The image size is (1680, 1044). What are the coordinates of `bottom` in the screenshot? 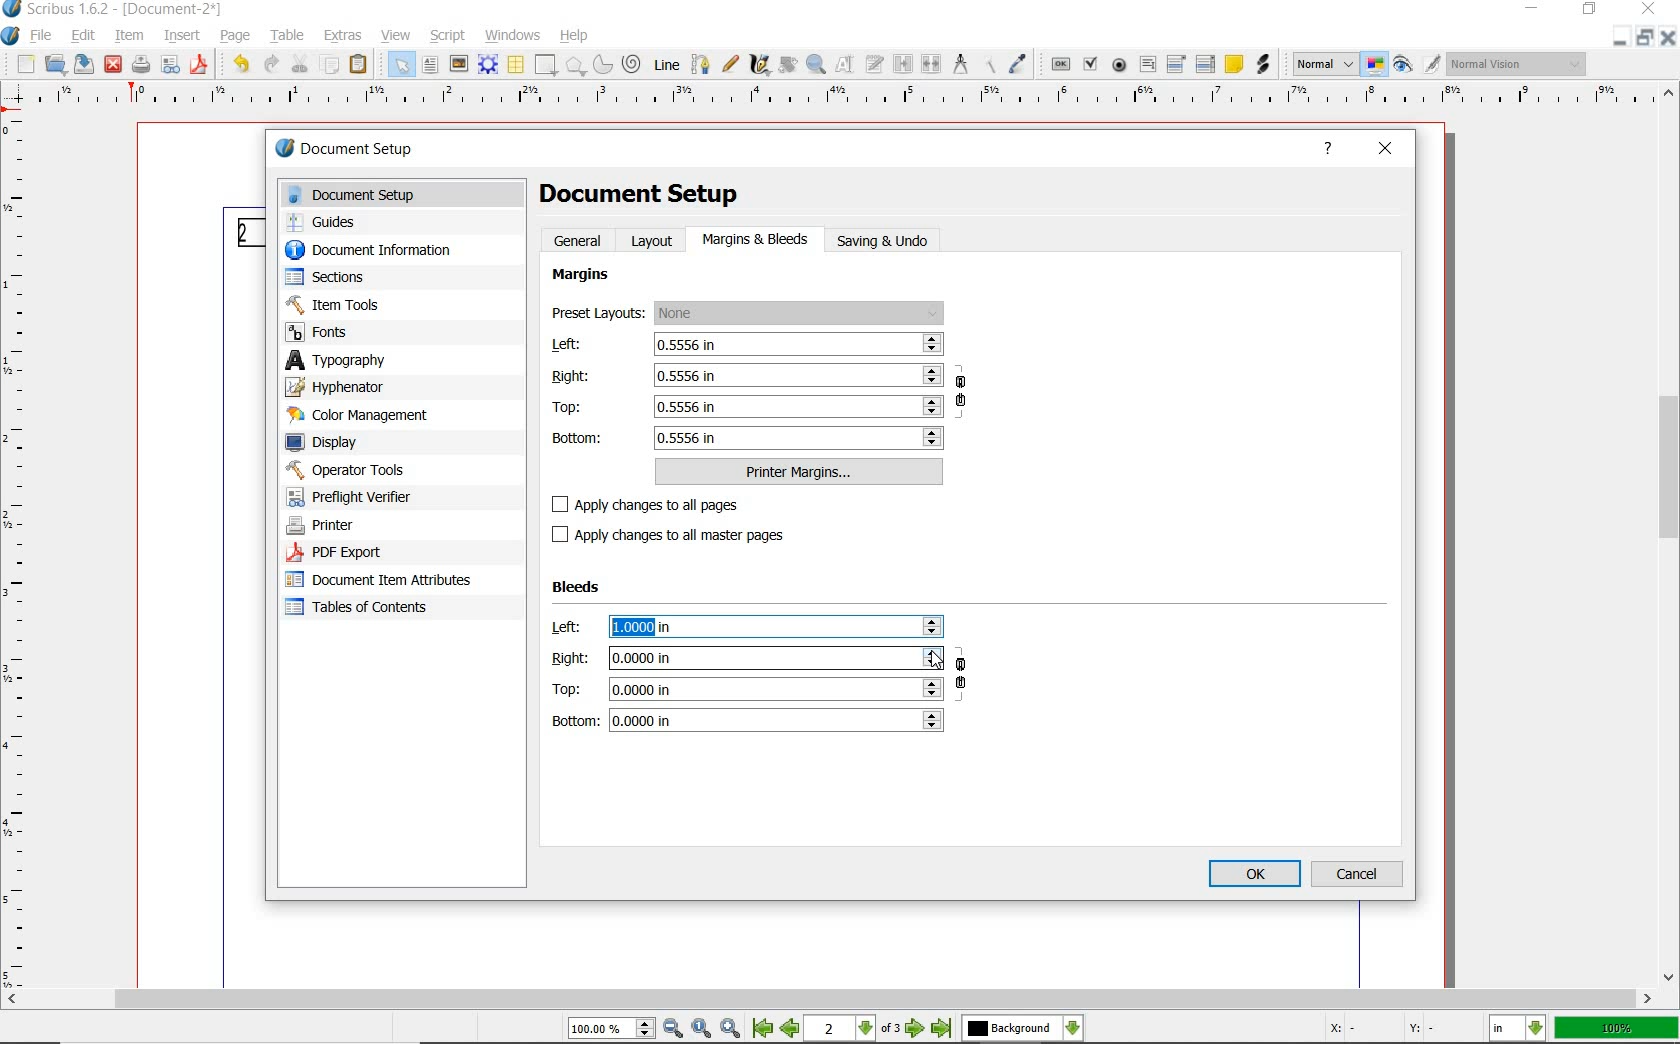 It's located at (747, 720).